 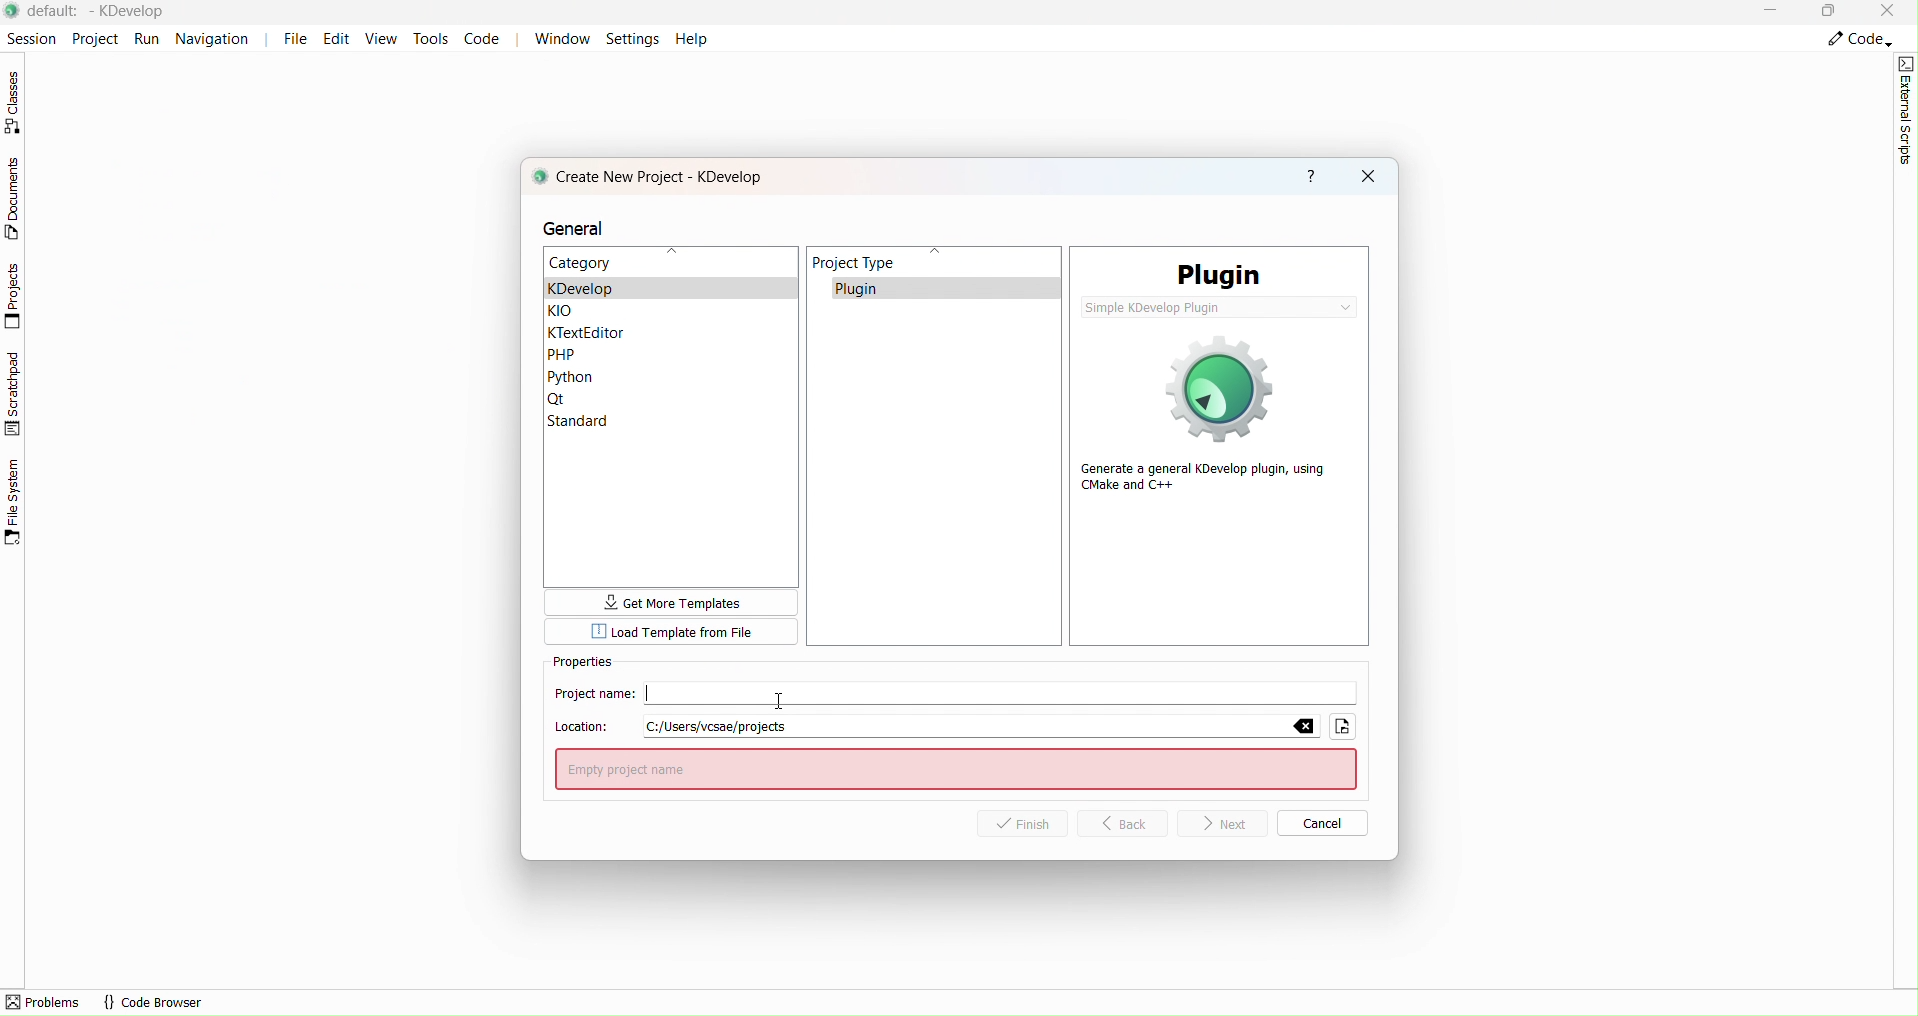 What do you see at coordinates (1321, 826) in the screenshot?
I see `Cancel` at bounding box center [1321, 826].